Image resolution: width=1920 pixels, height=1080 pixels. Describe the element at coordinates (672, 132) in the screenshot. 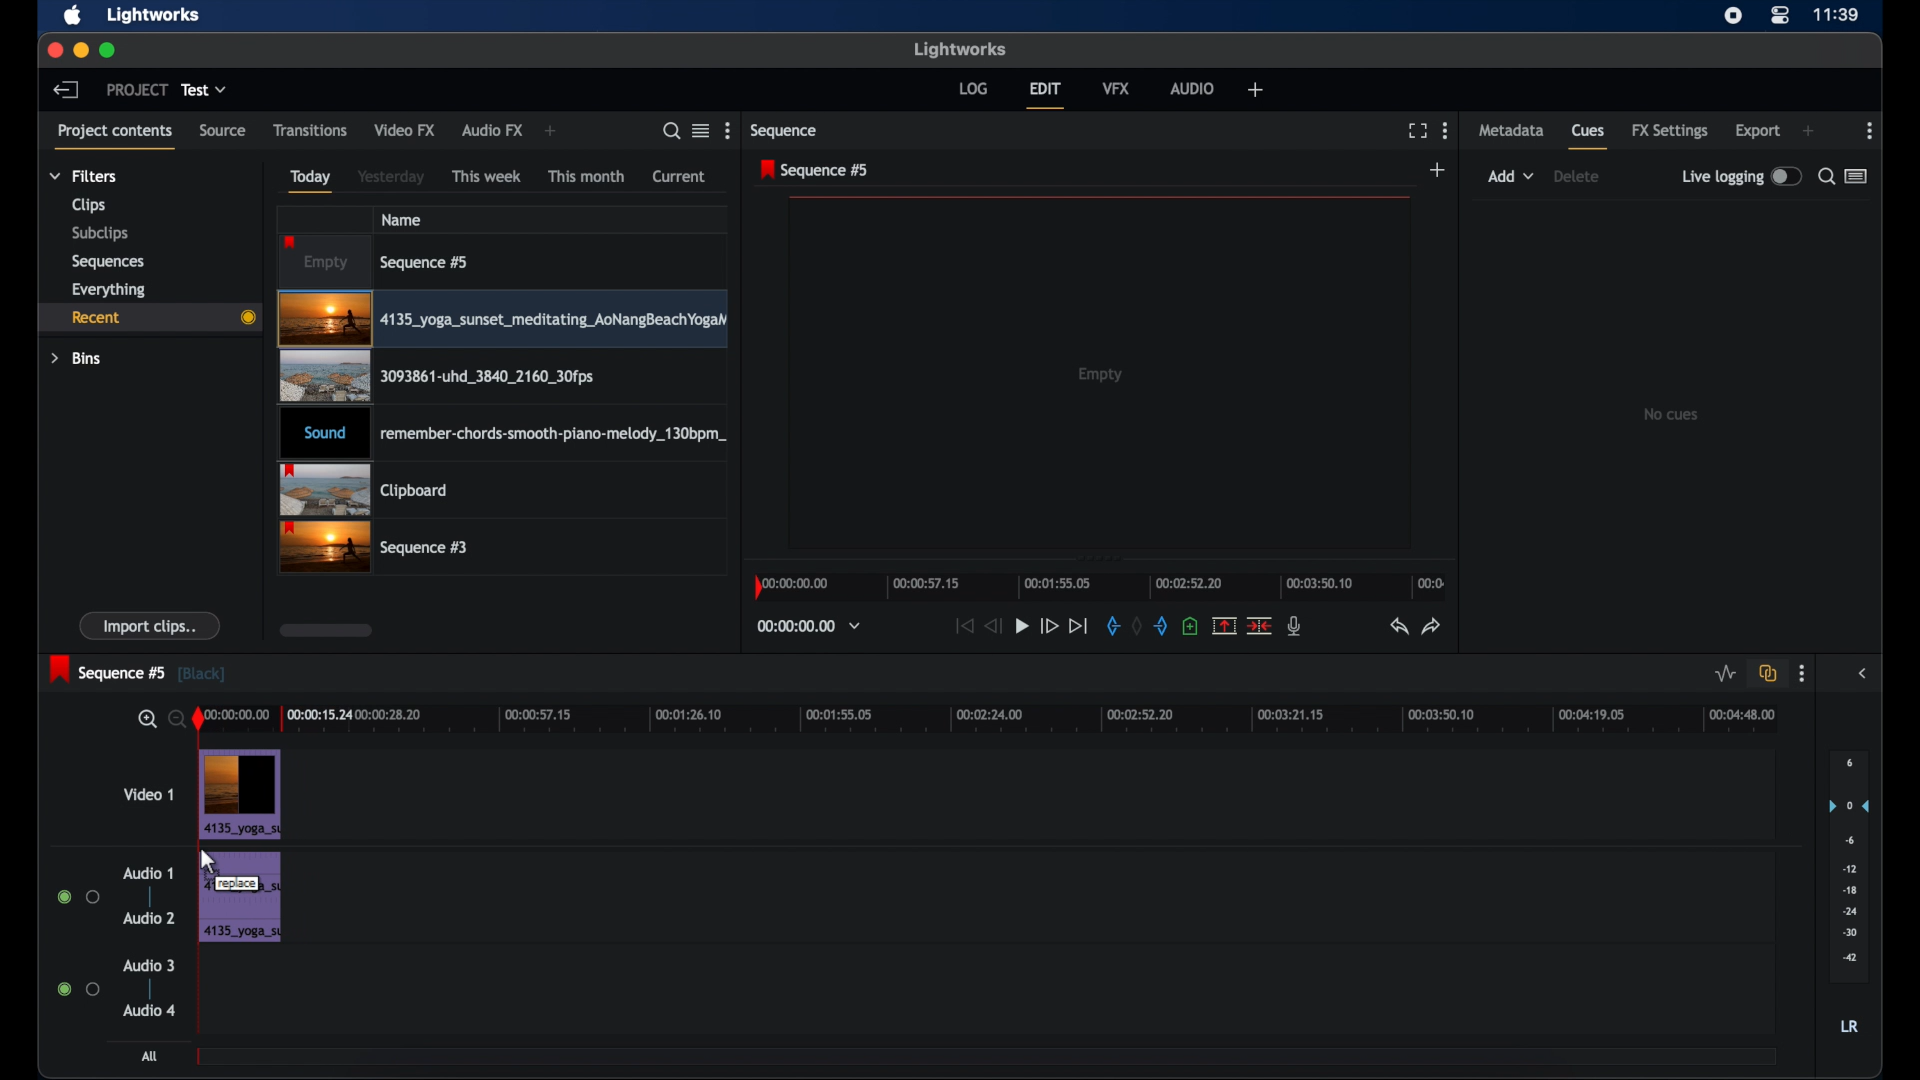

I see `search` at that location.